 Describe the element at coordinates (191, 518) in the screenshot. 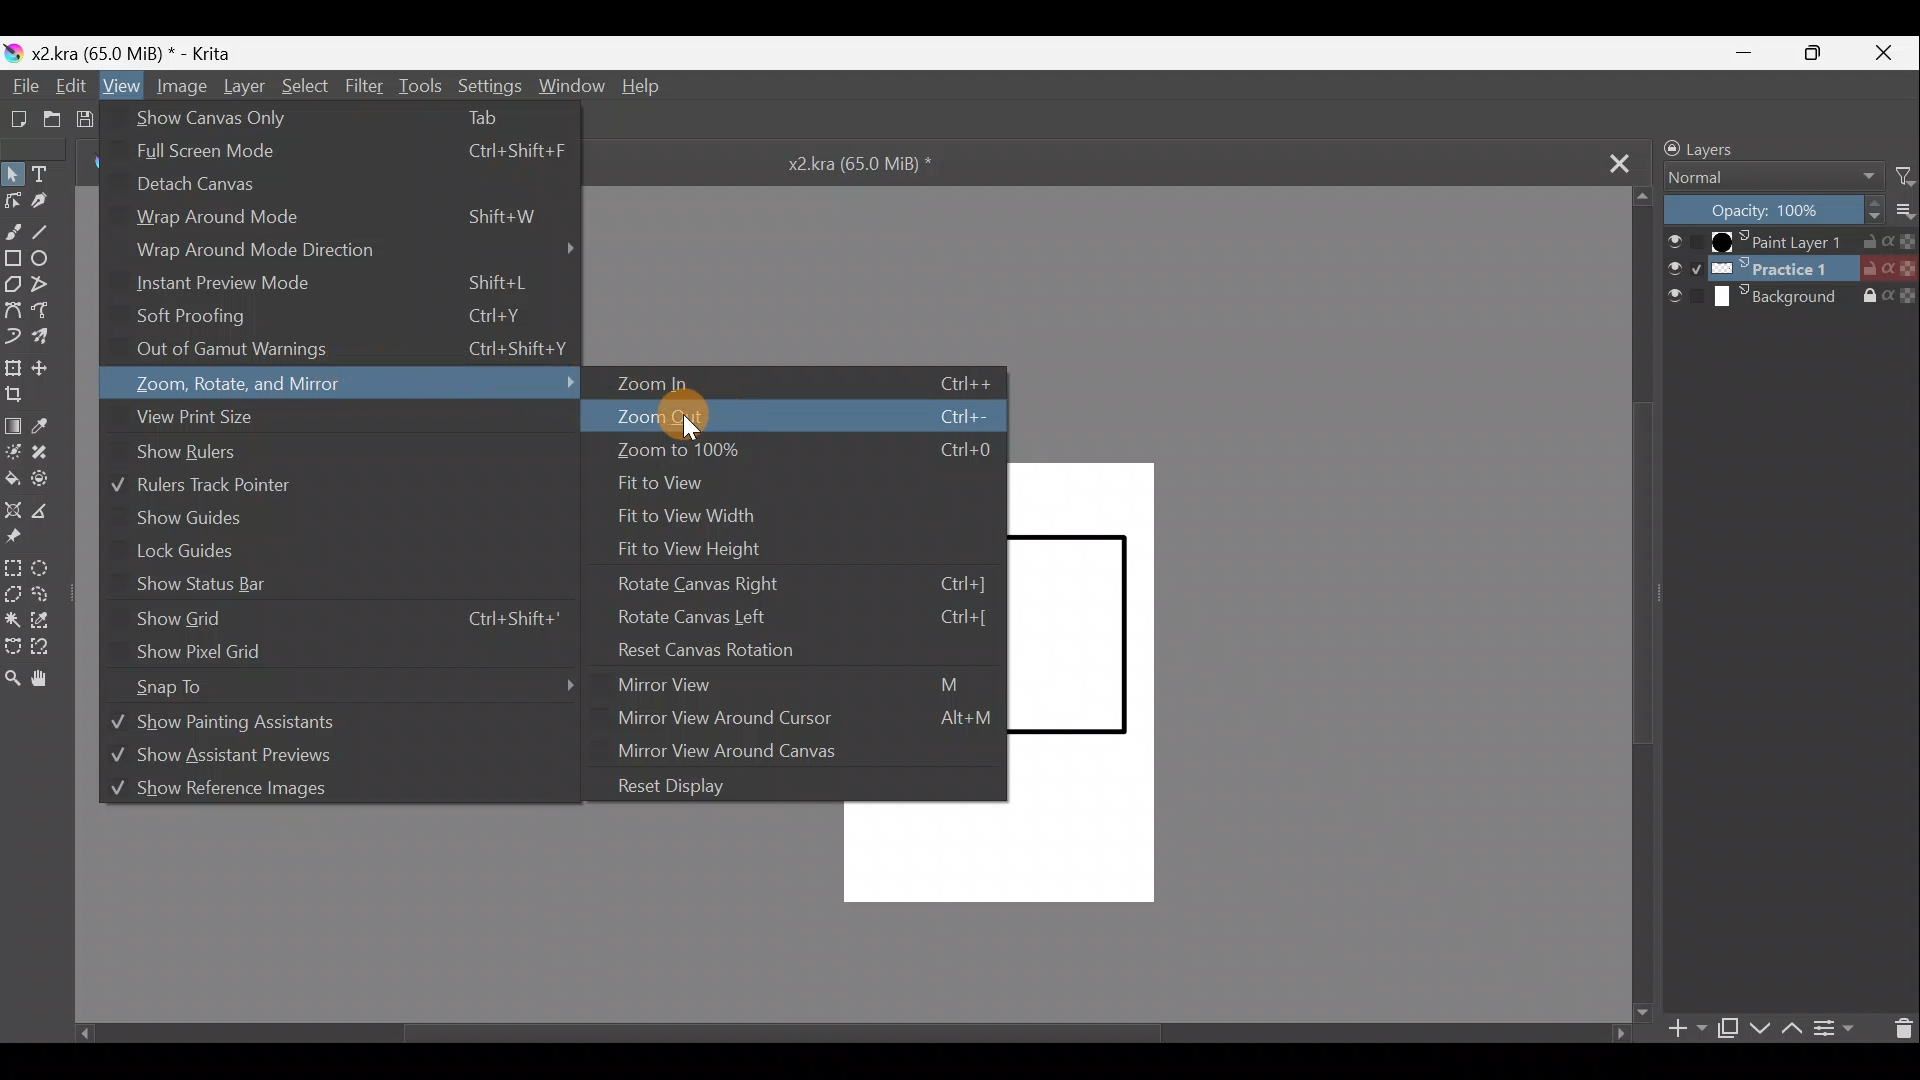

I see `Show guides` at that location.